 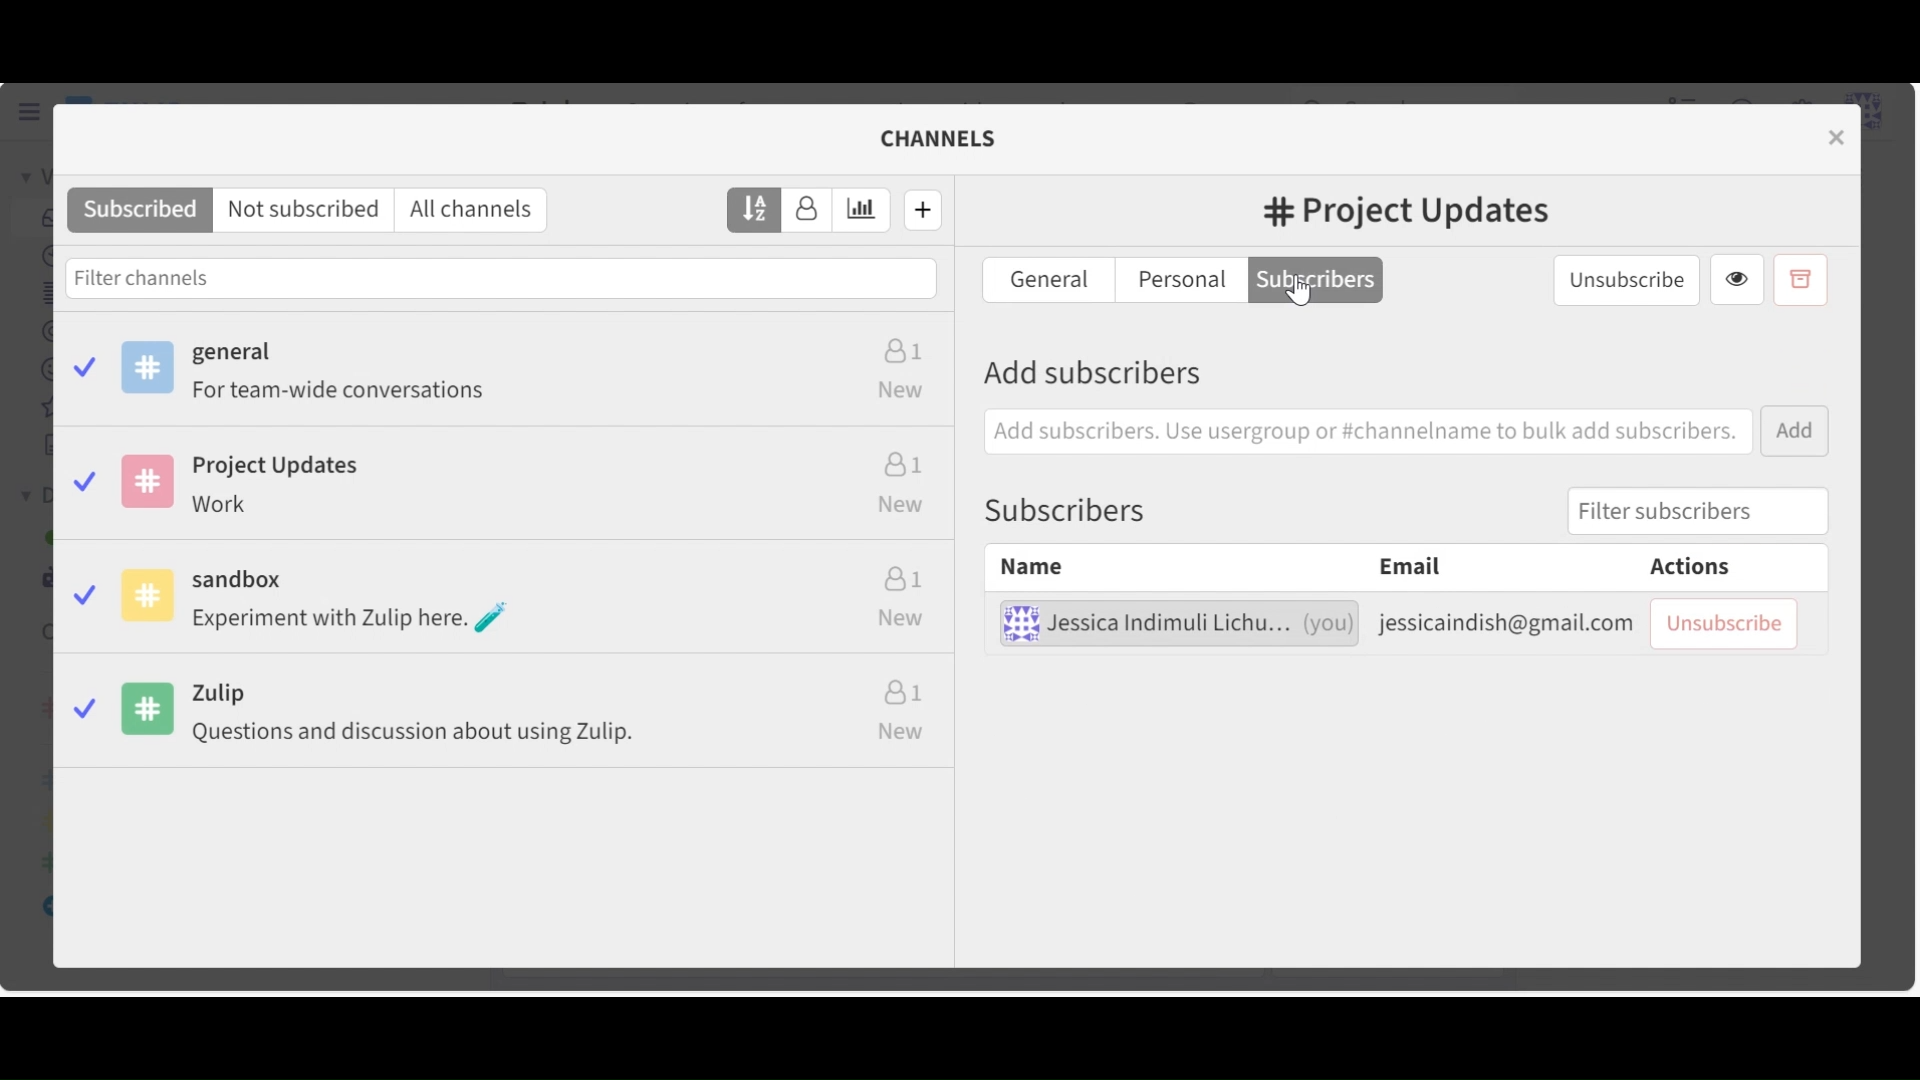 What do you see at coordinates (506, 367) in the screenshot?
I see `General` at bounding box center [506, 367].